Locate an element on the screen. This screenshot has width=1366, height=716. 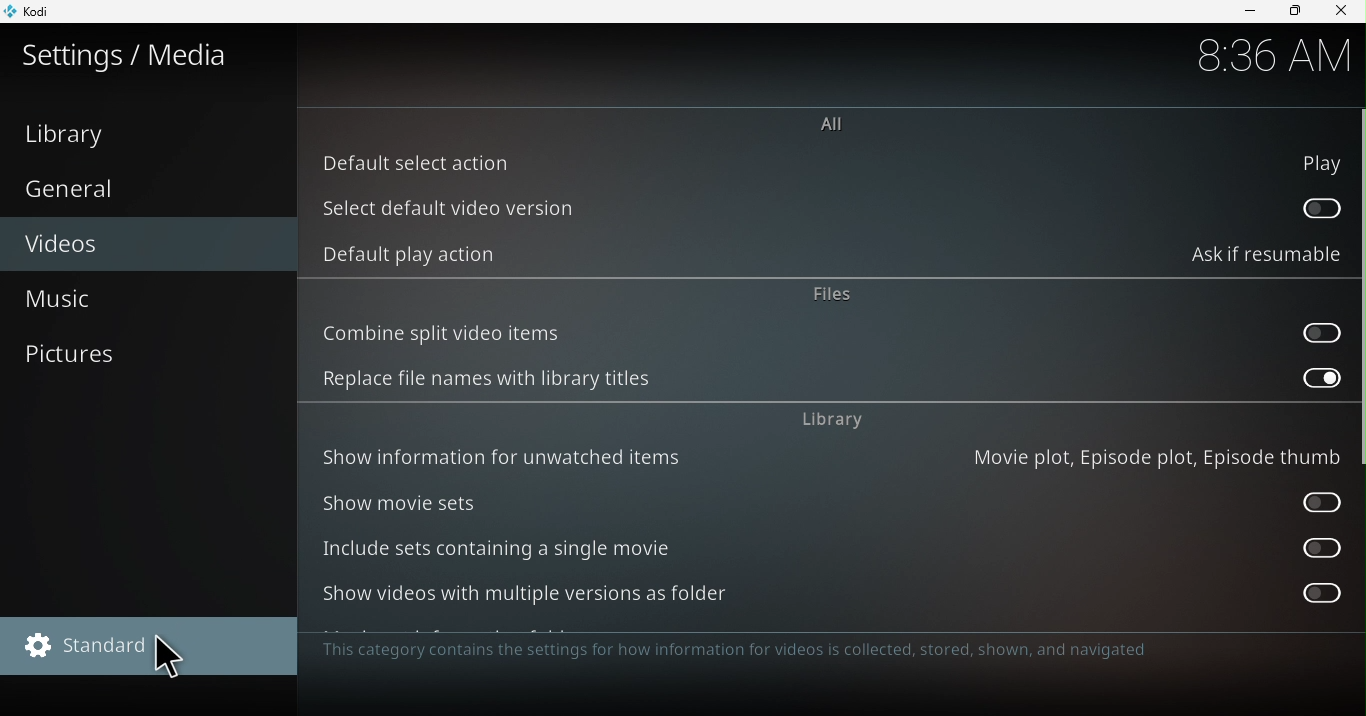
Settings/media is located at coordinates (130, 55).